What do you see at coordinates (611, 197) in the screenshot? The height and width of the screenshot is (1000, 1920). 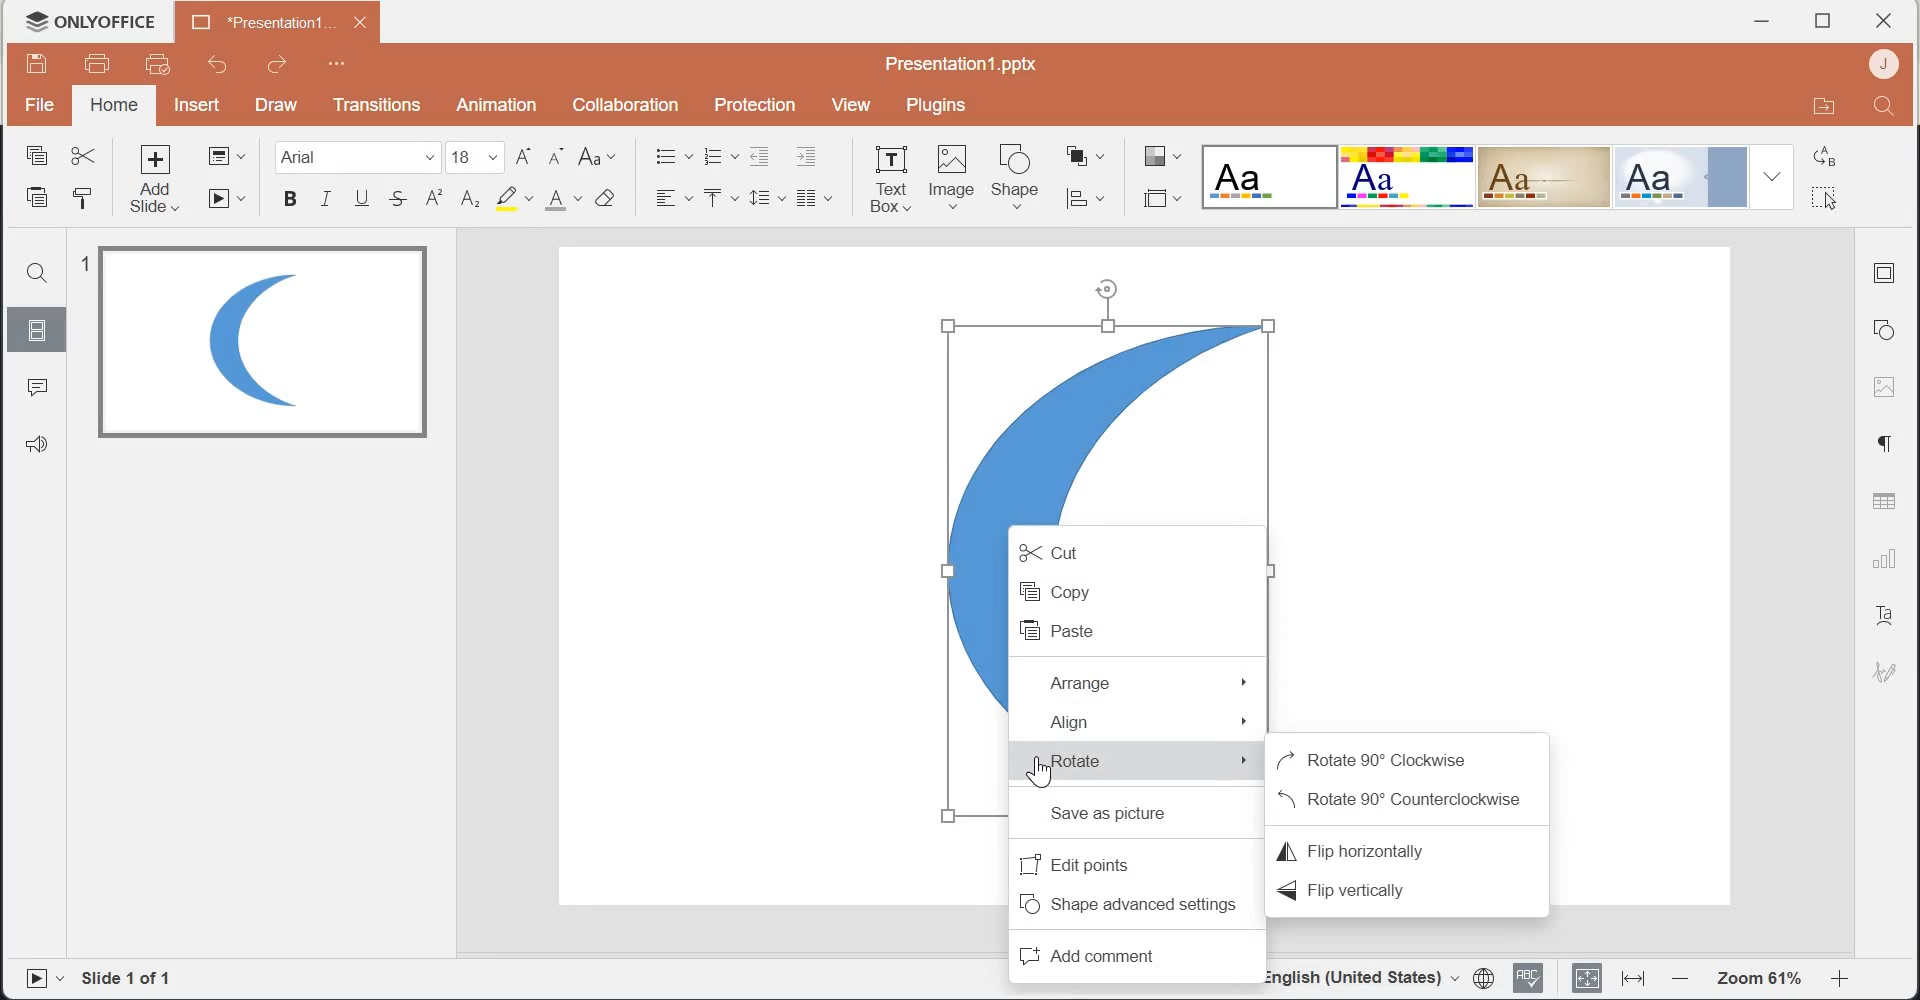 I see `Clear style` at bounding box center [611, 197].